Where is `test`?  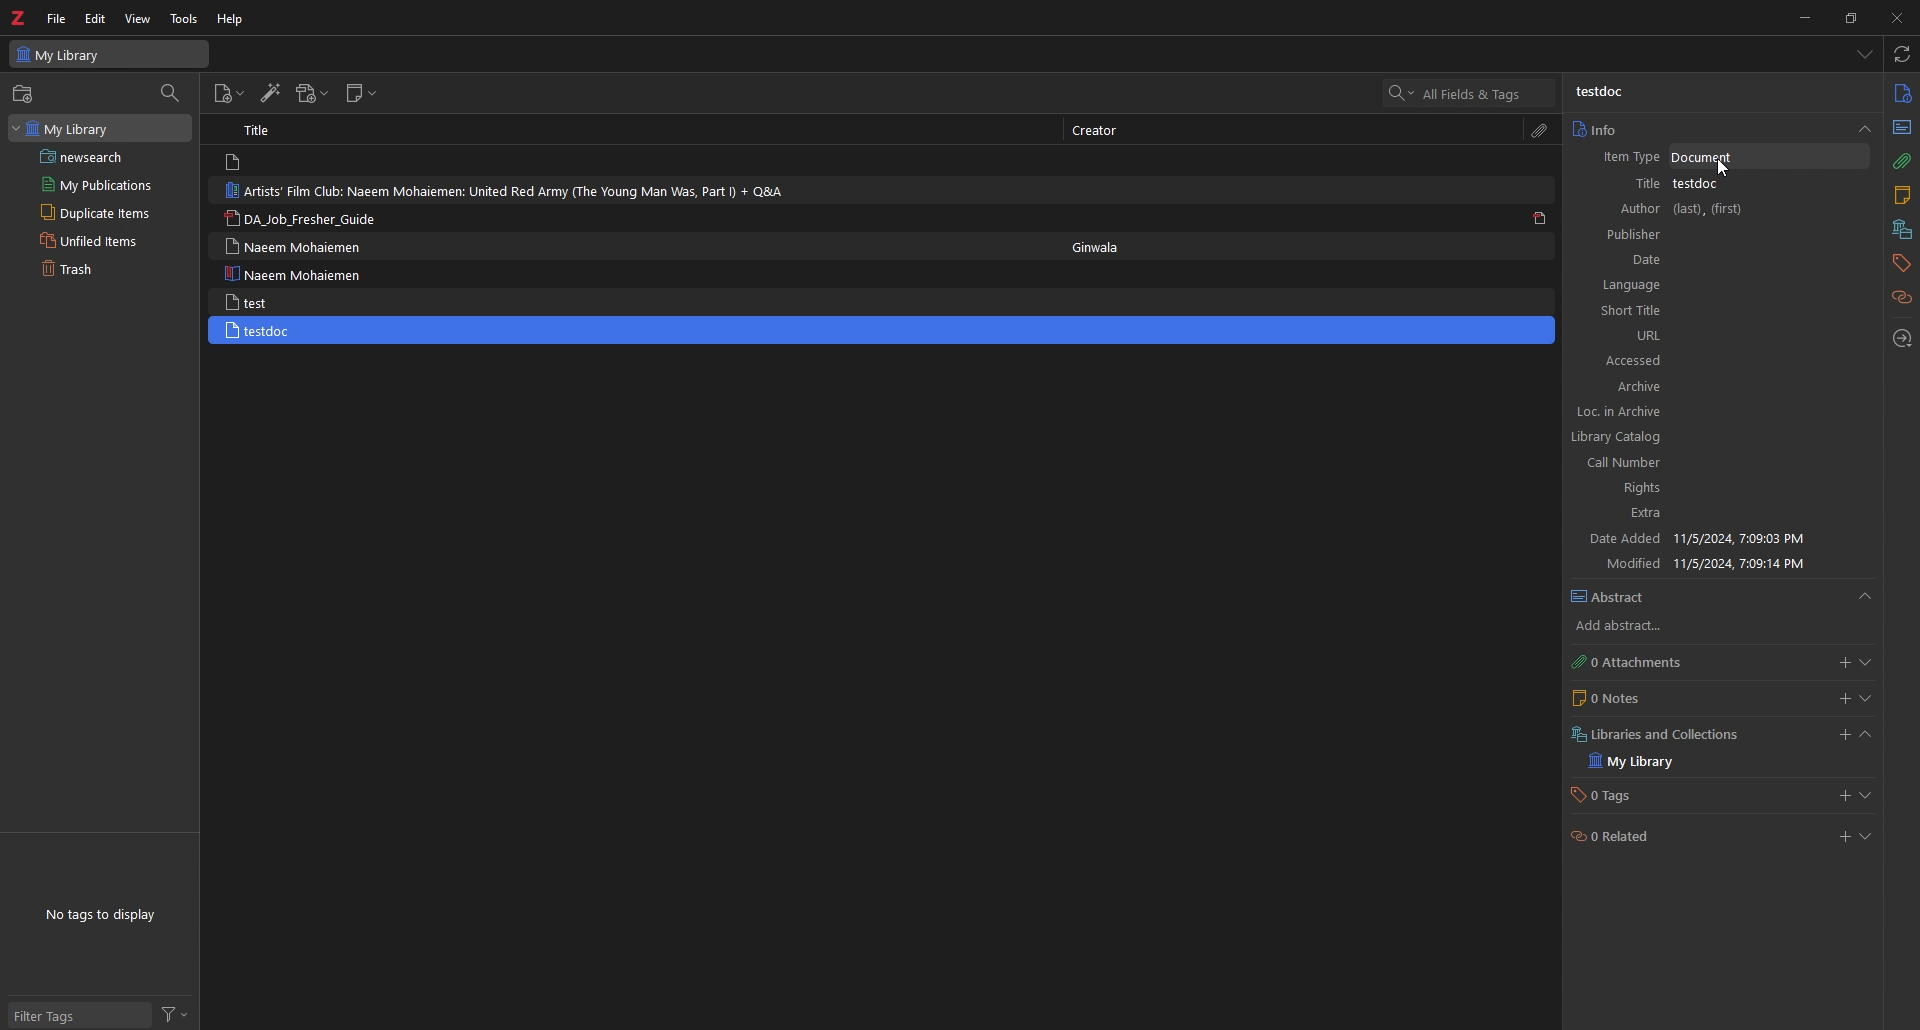 test is located at coordinates (292, 301).